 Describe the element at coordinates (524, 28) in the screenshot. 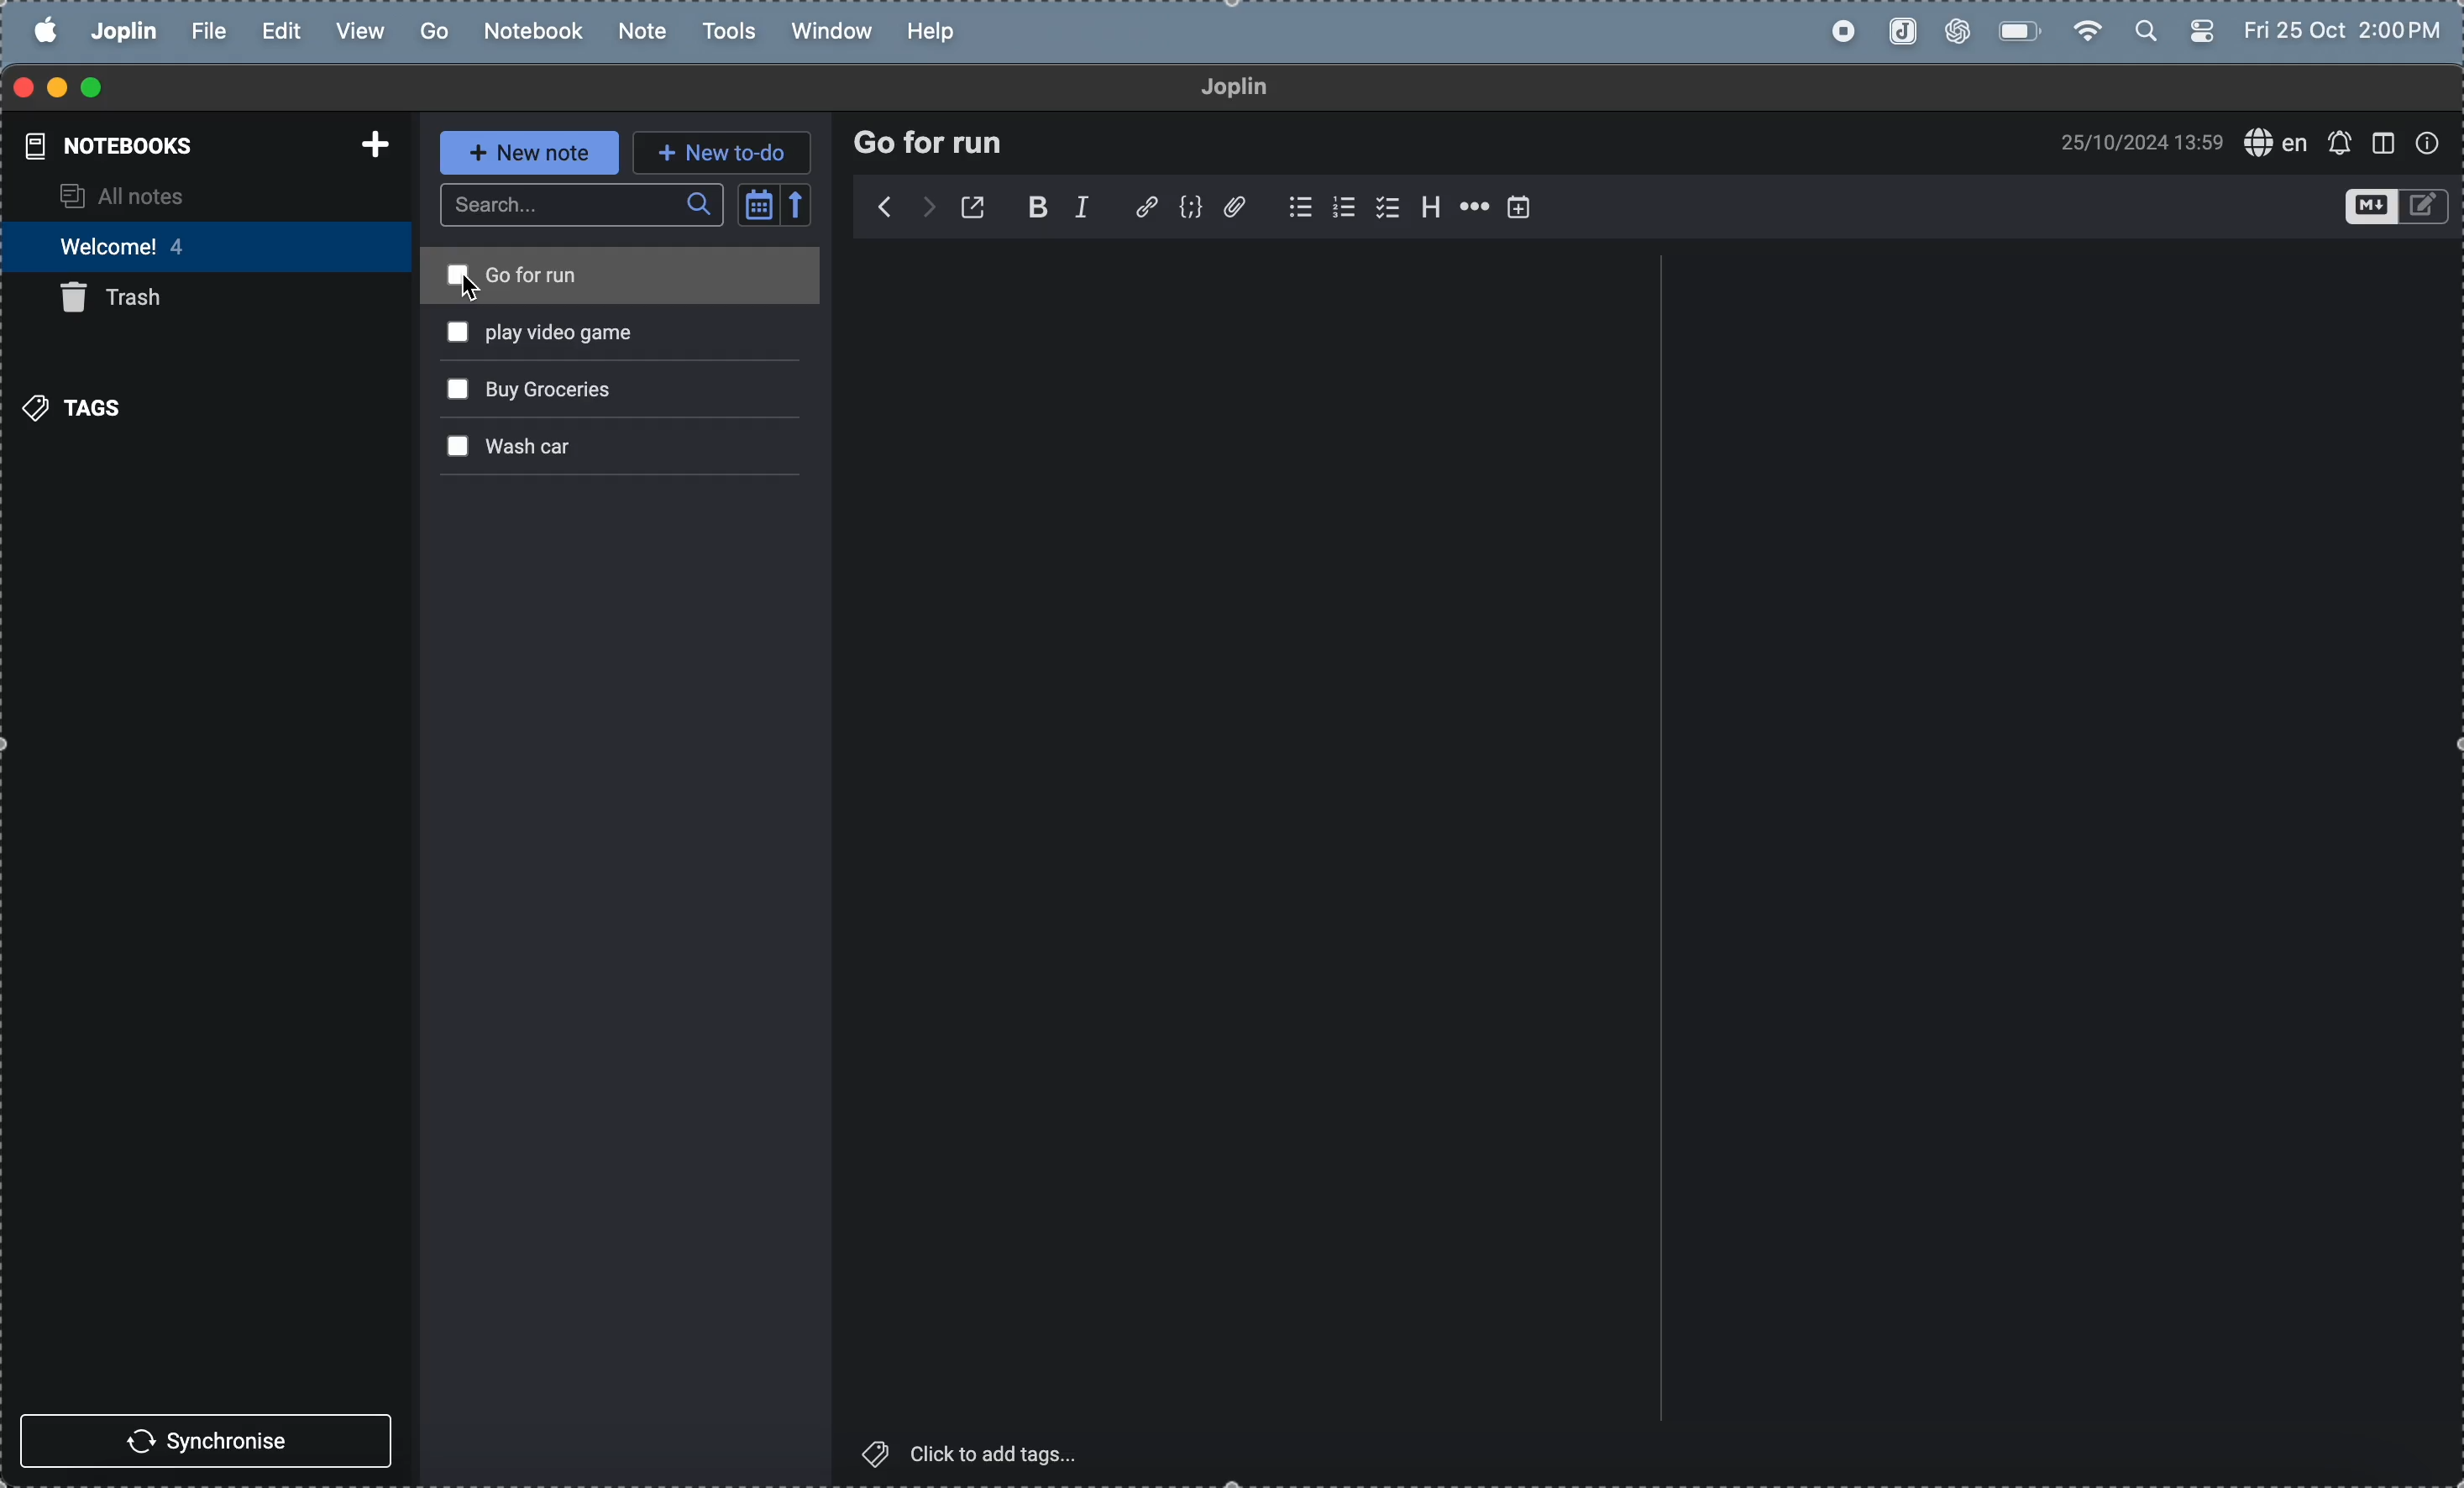

I see `notebook` at that location.